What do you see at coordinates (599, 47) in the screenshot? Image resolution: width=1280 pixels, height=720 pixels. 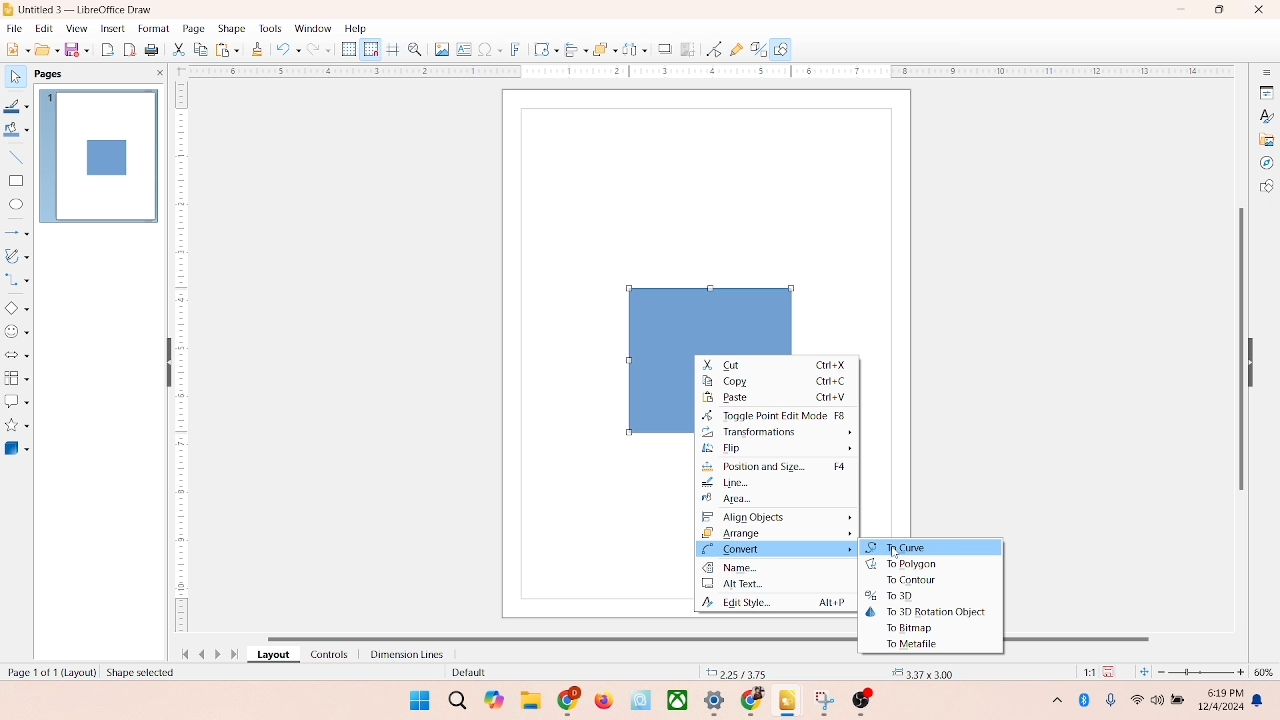 I see `arrange` at bounding box center [599, 47].